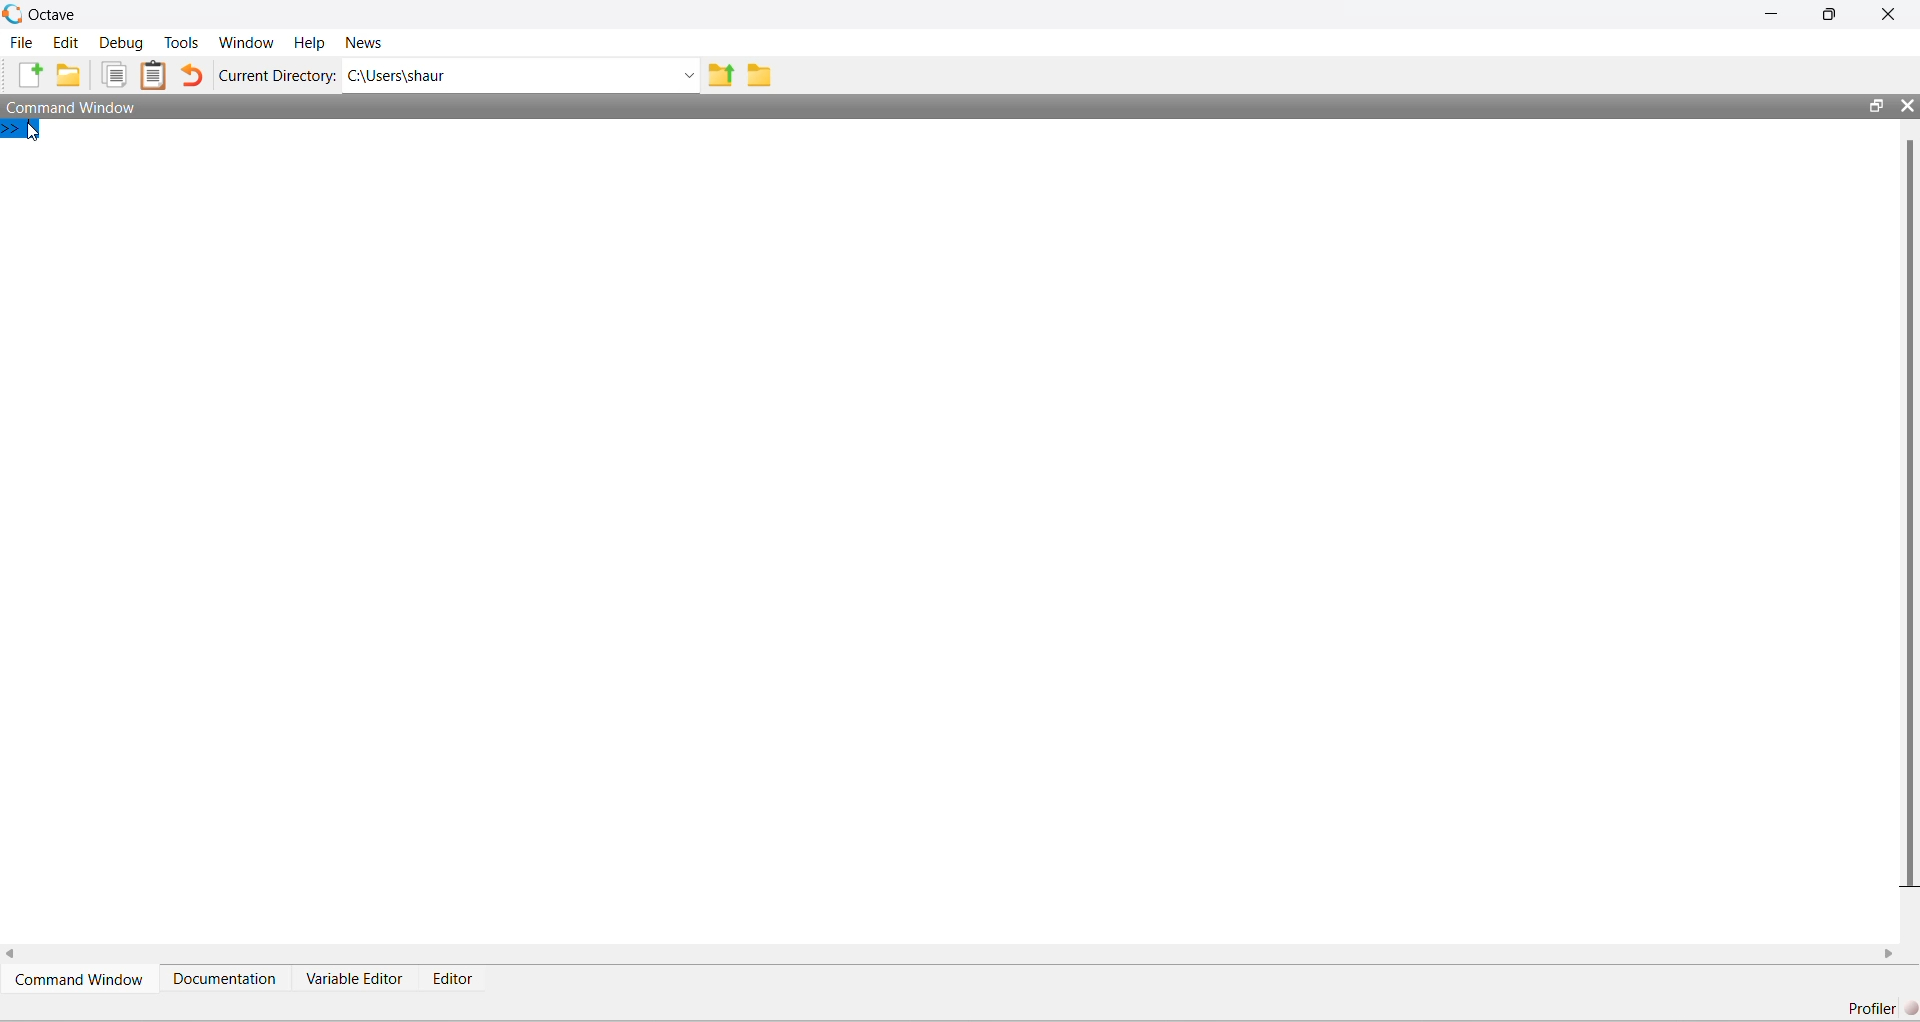 This screenshot has width=1920, height=1022. Describe the element at coordinates (81, 979) in the screenshot. I see `Command Window` at that location.